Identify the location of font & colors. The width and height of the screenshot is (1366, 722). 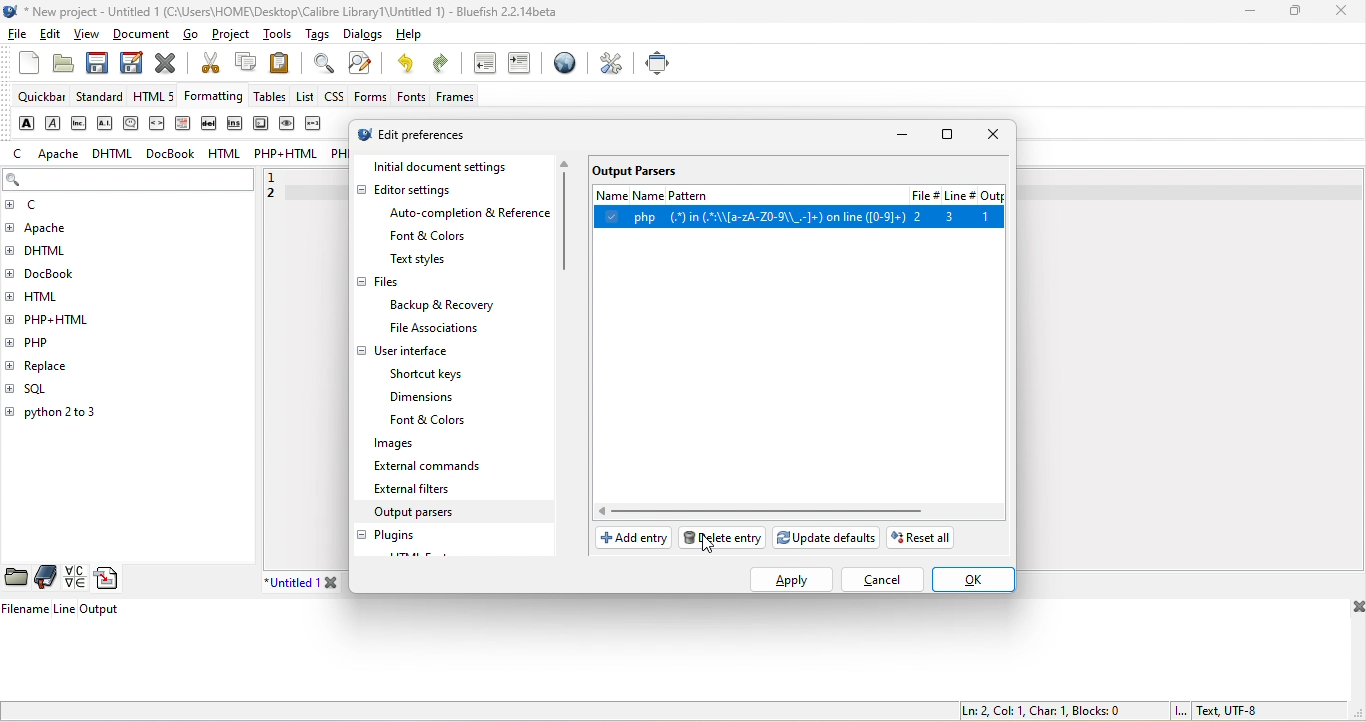
(432, 237).